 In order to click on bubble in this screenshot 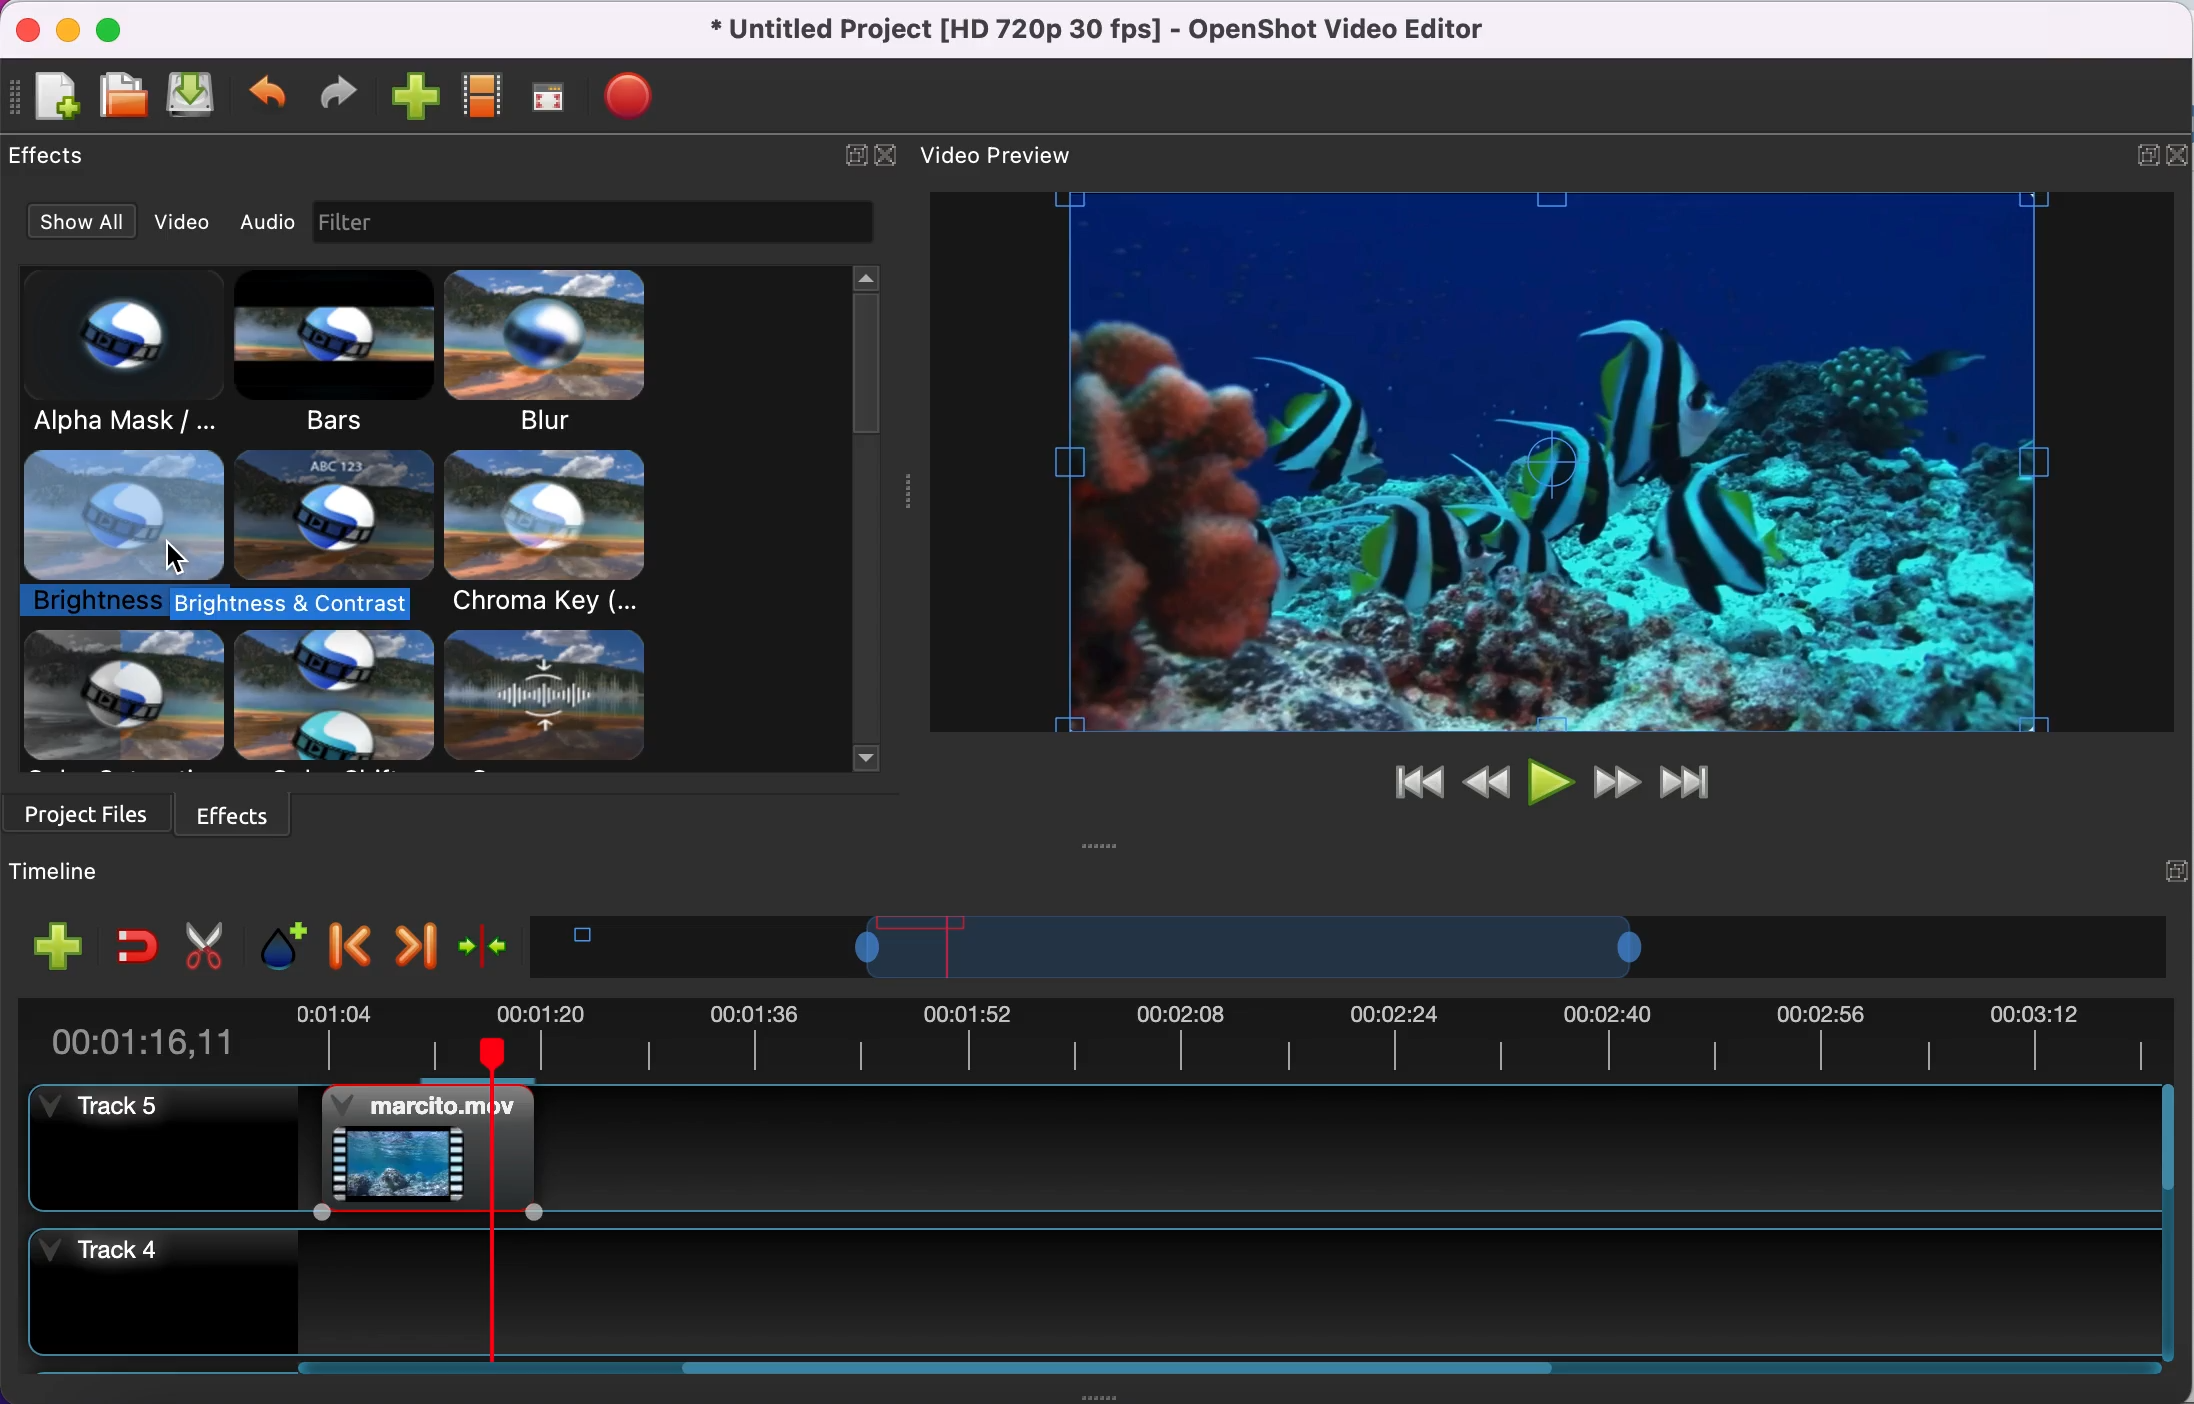, I will do `click(332, 515)`.